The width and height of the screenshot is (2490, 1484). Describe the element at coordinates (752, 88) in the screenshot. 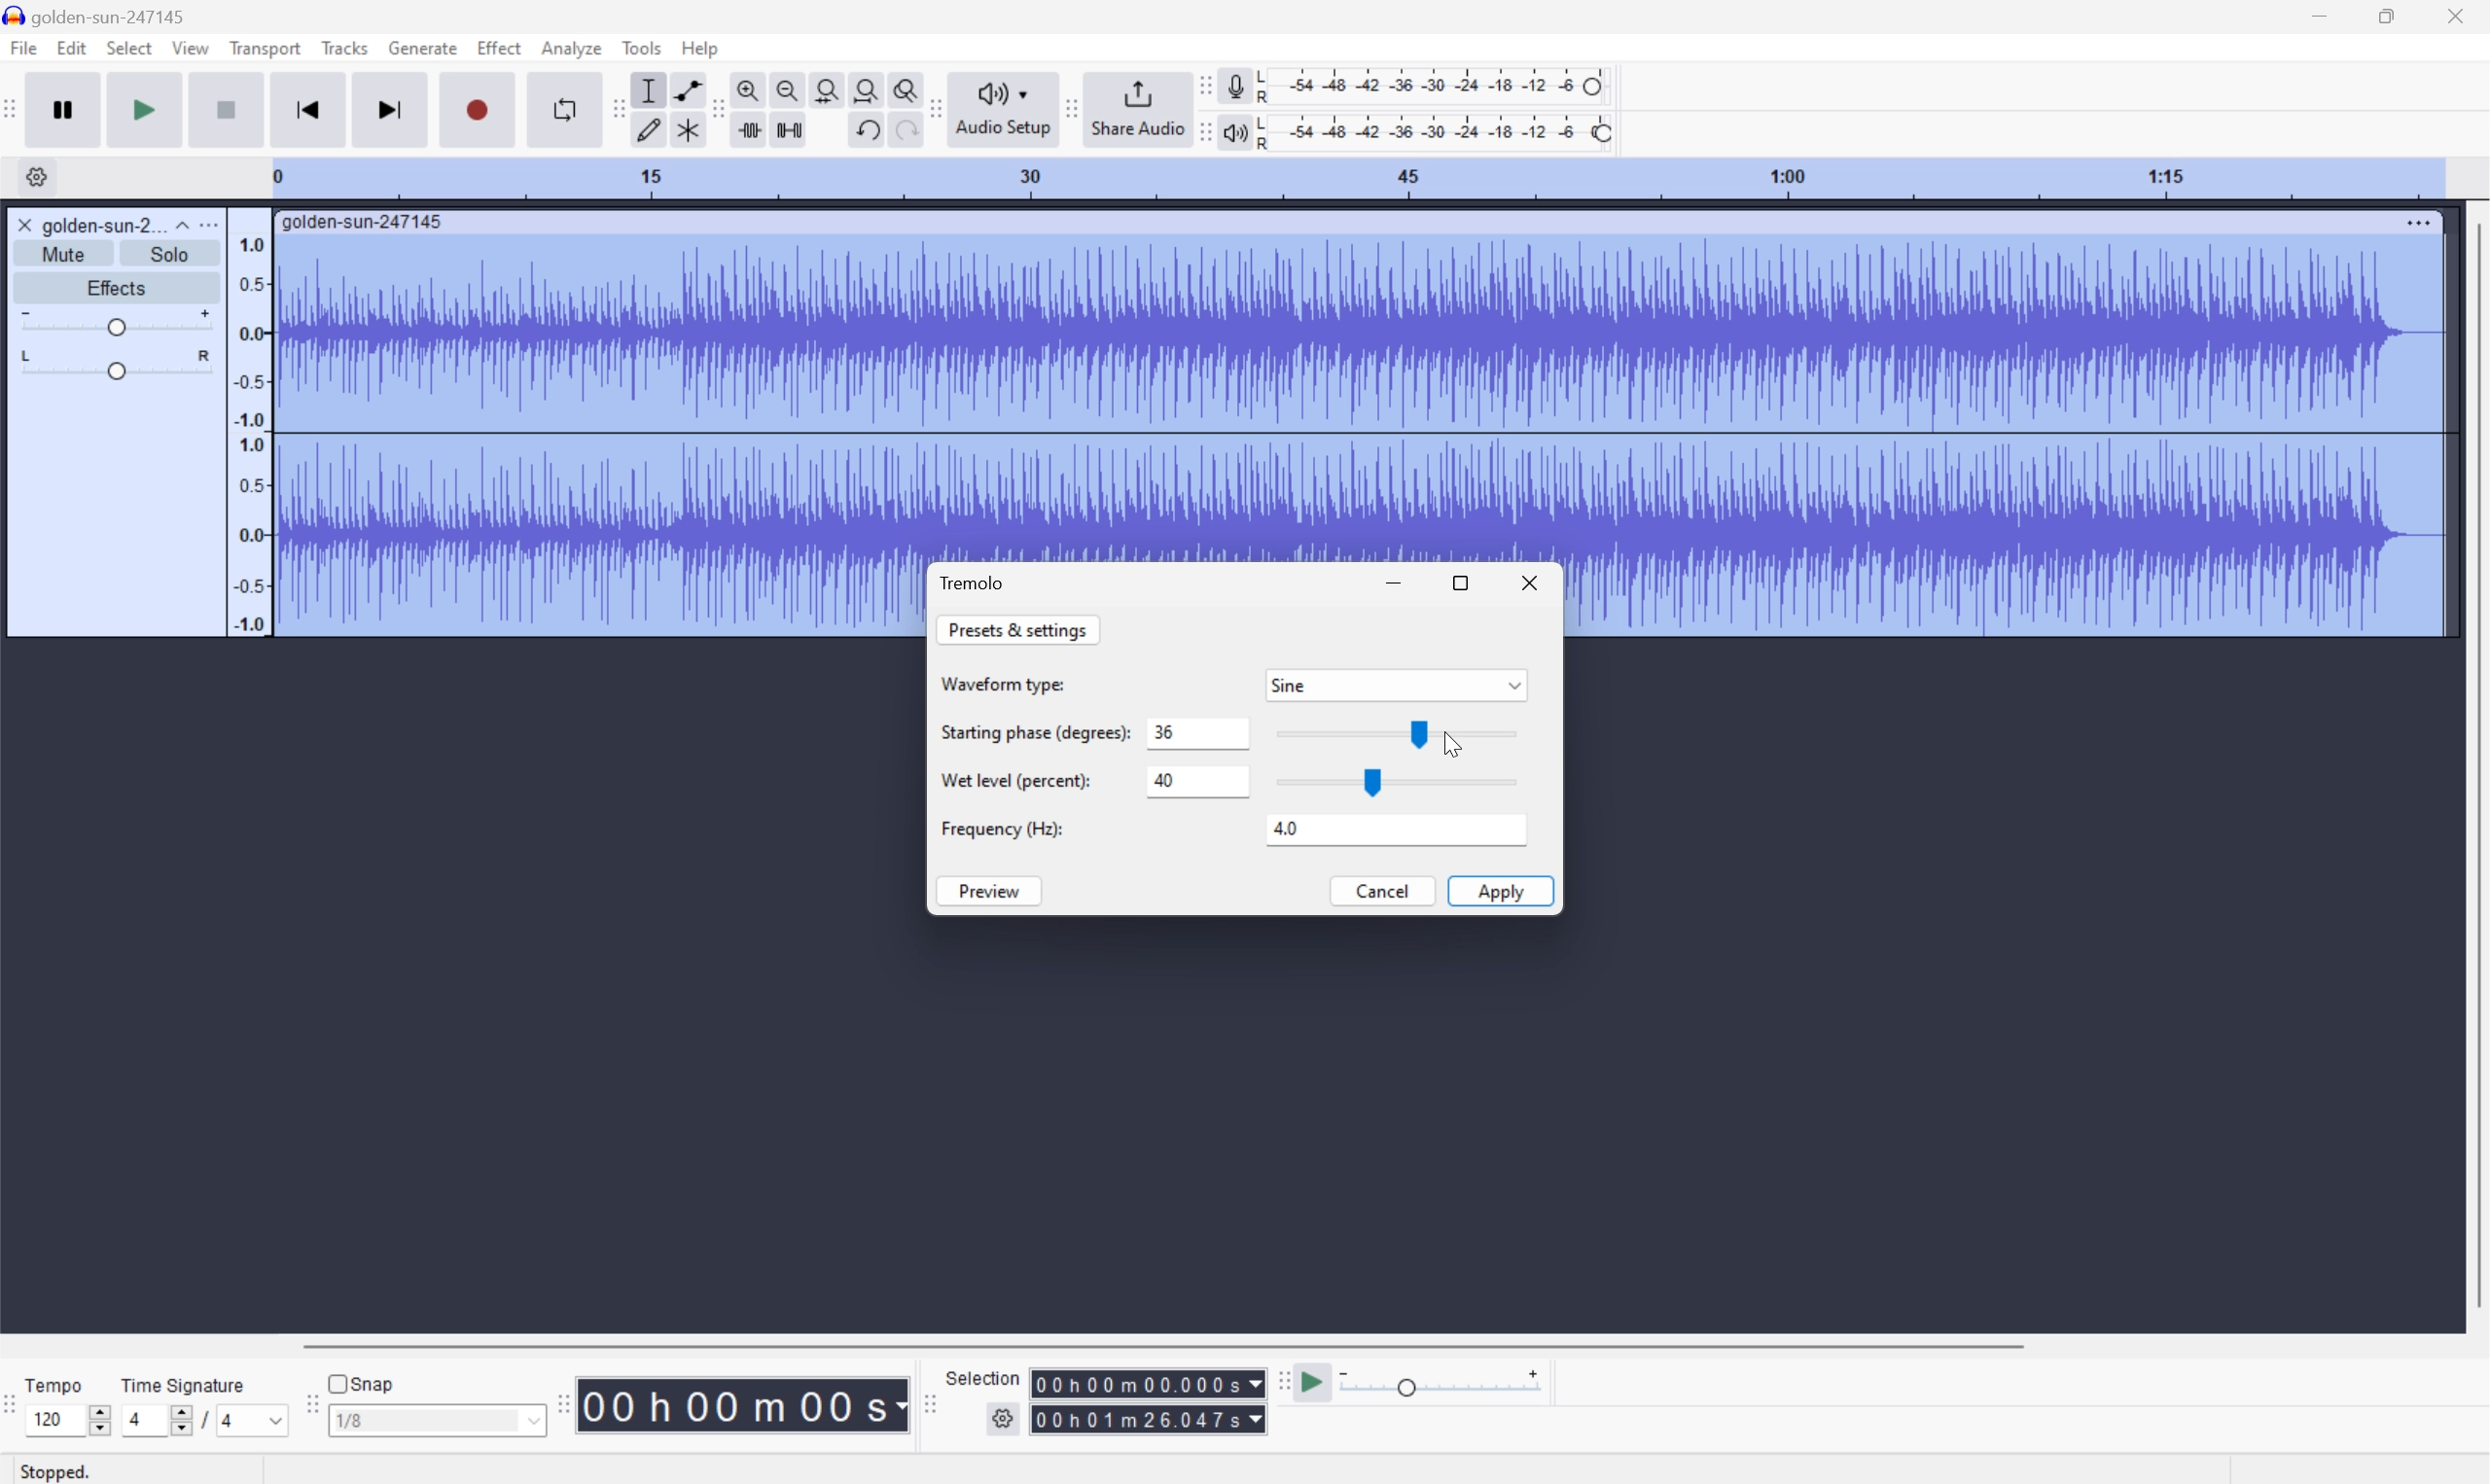

I see `Zoom in` at that location.